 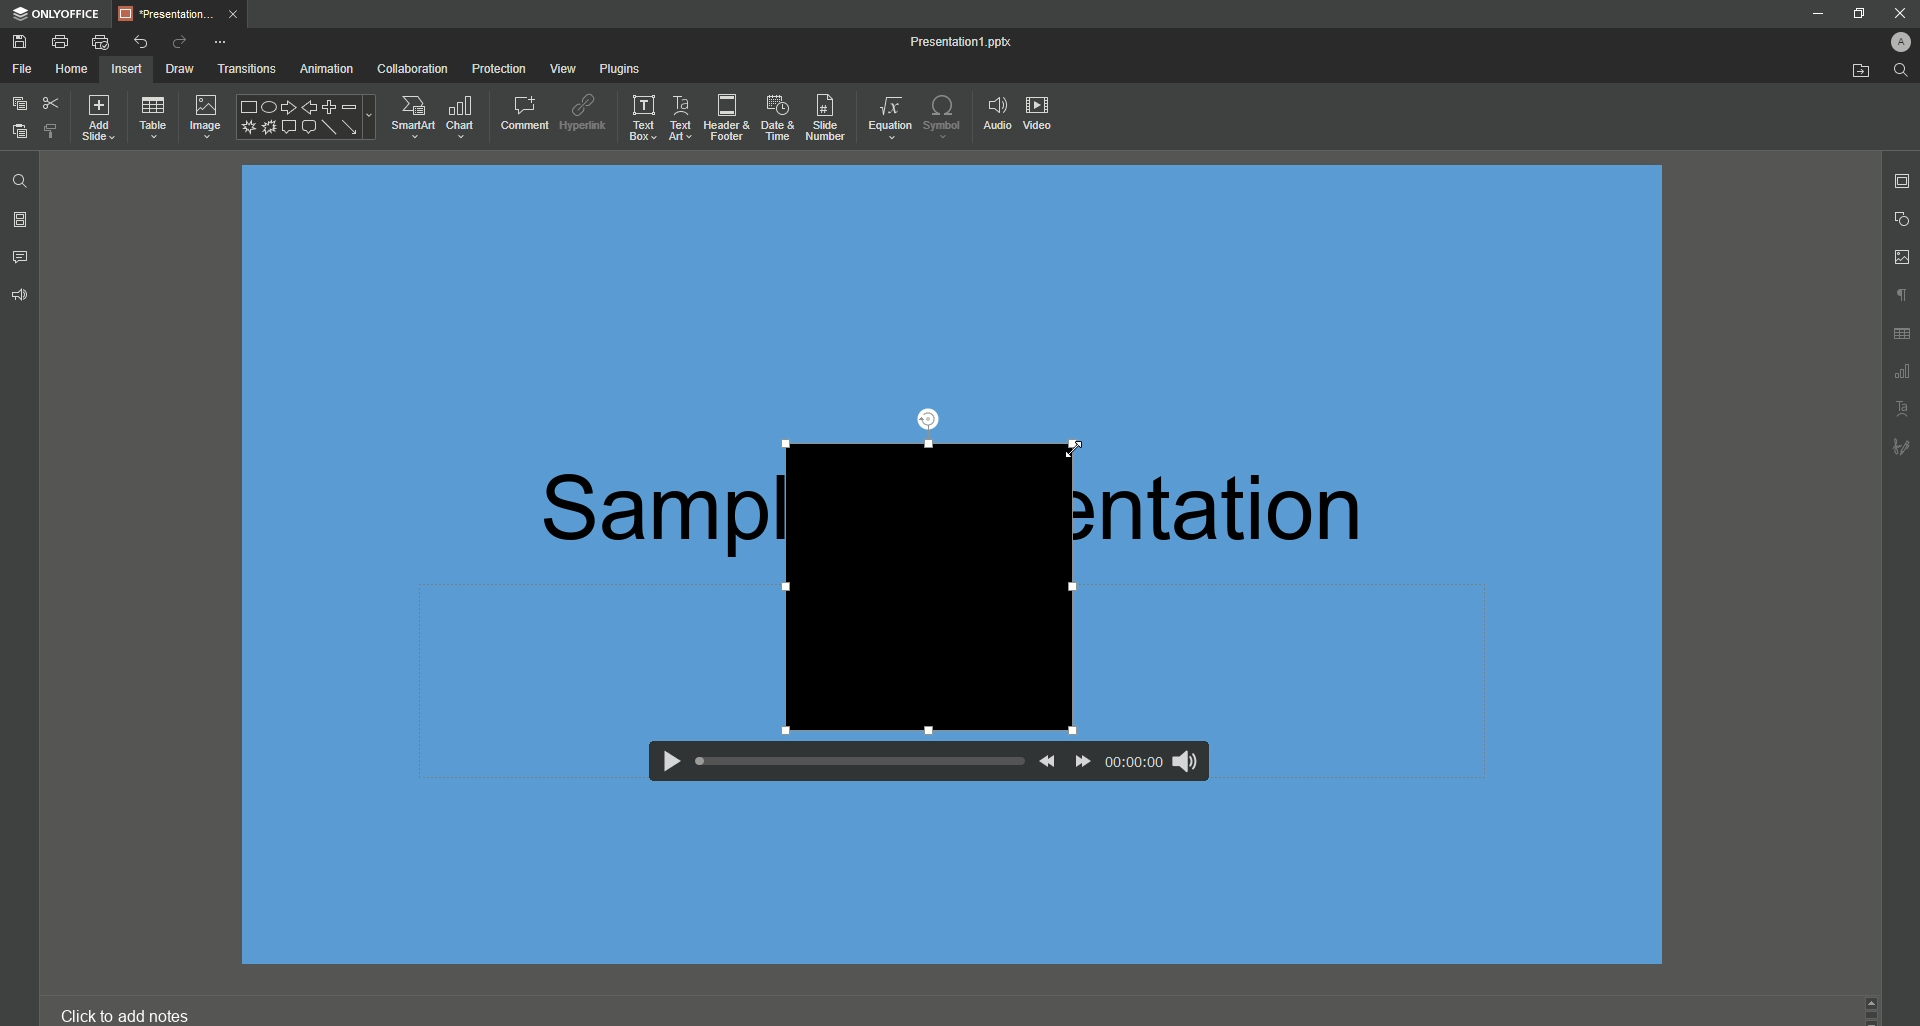 I want to click on Shape Settings, so click(x=1903, y=220).